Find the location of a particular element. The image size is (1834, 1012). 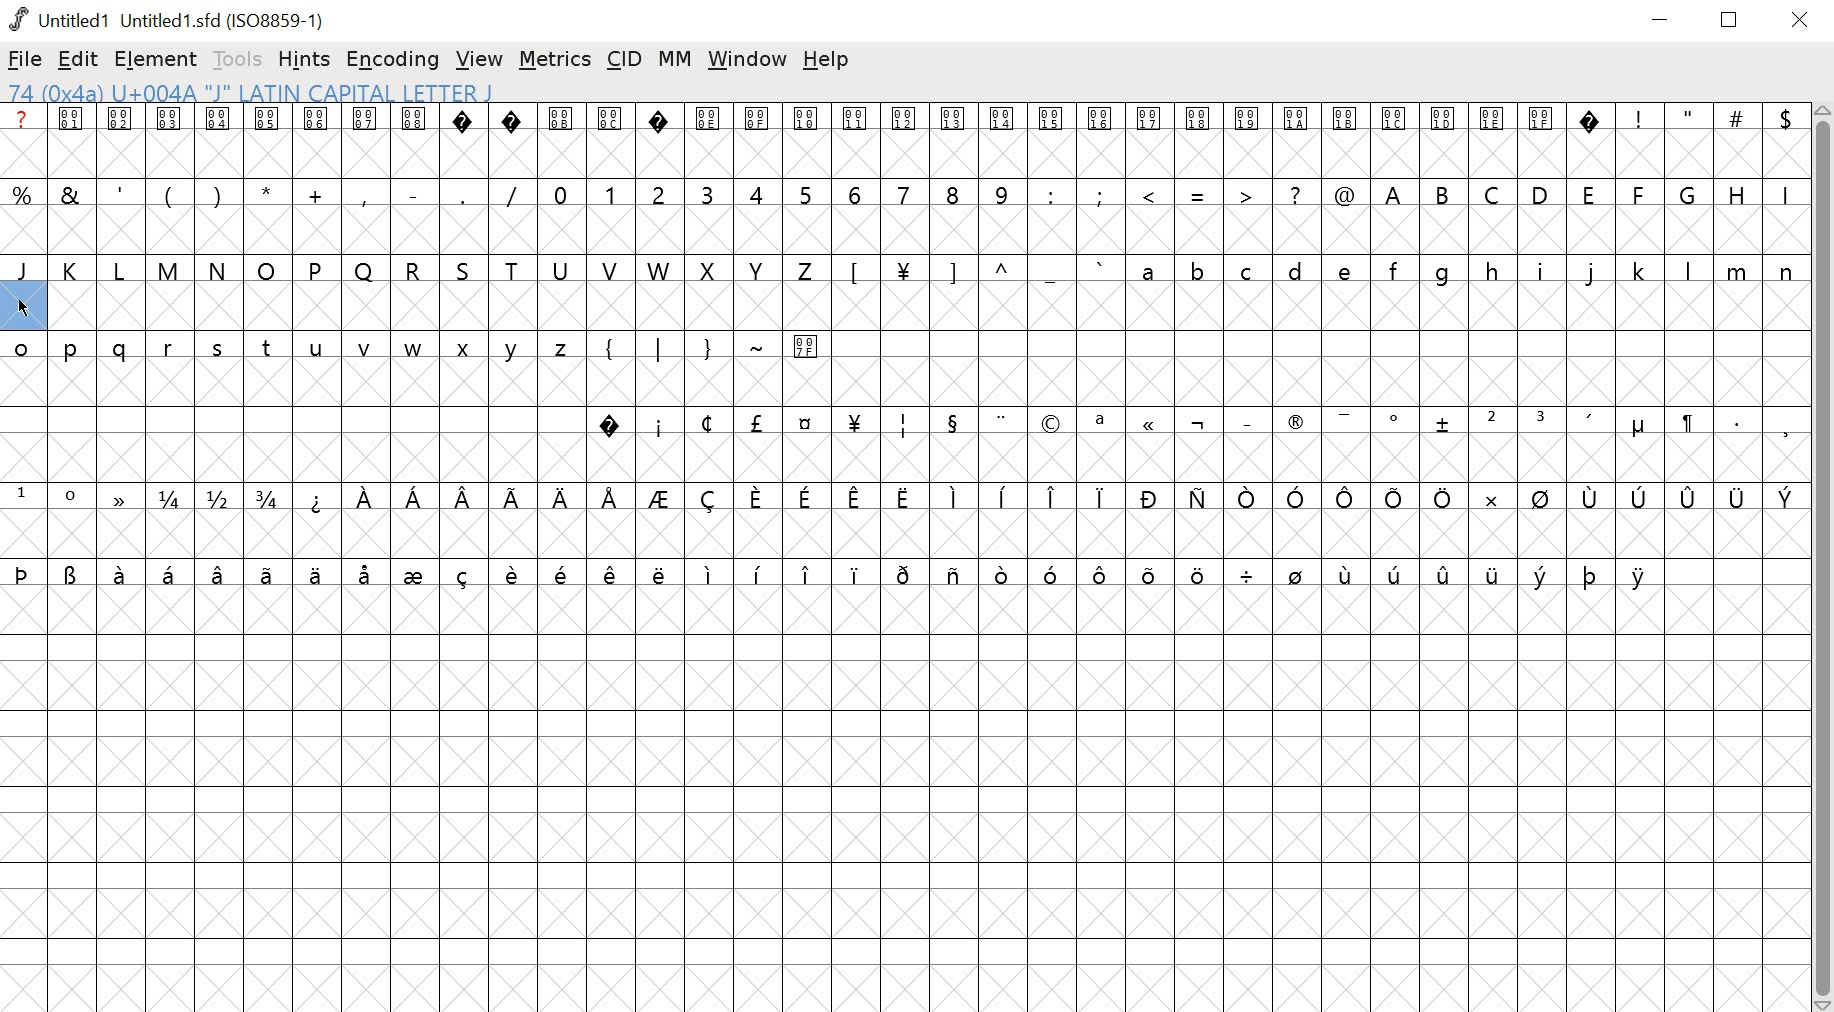

special characters is located at coordinates (1705, 119).